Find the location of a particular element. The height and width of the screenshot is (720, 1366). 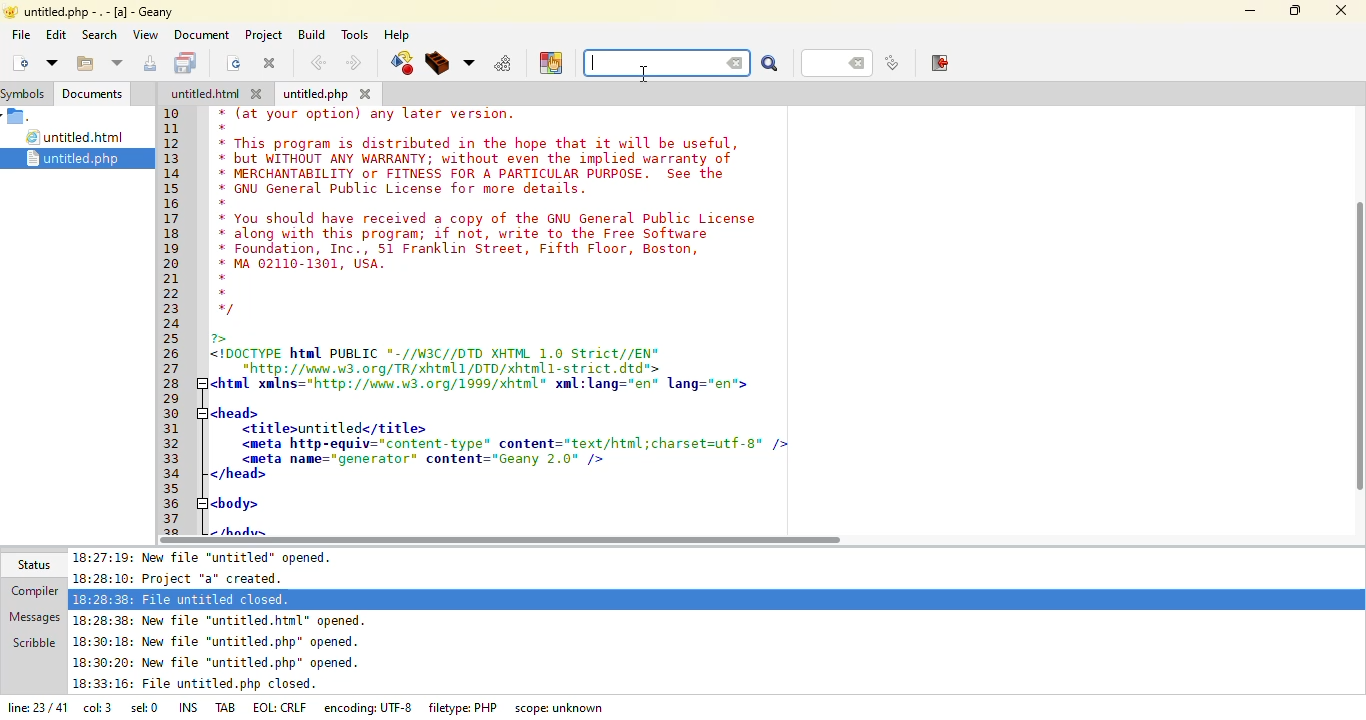

* is located at coordinates (223, 292).